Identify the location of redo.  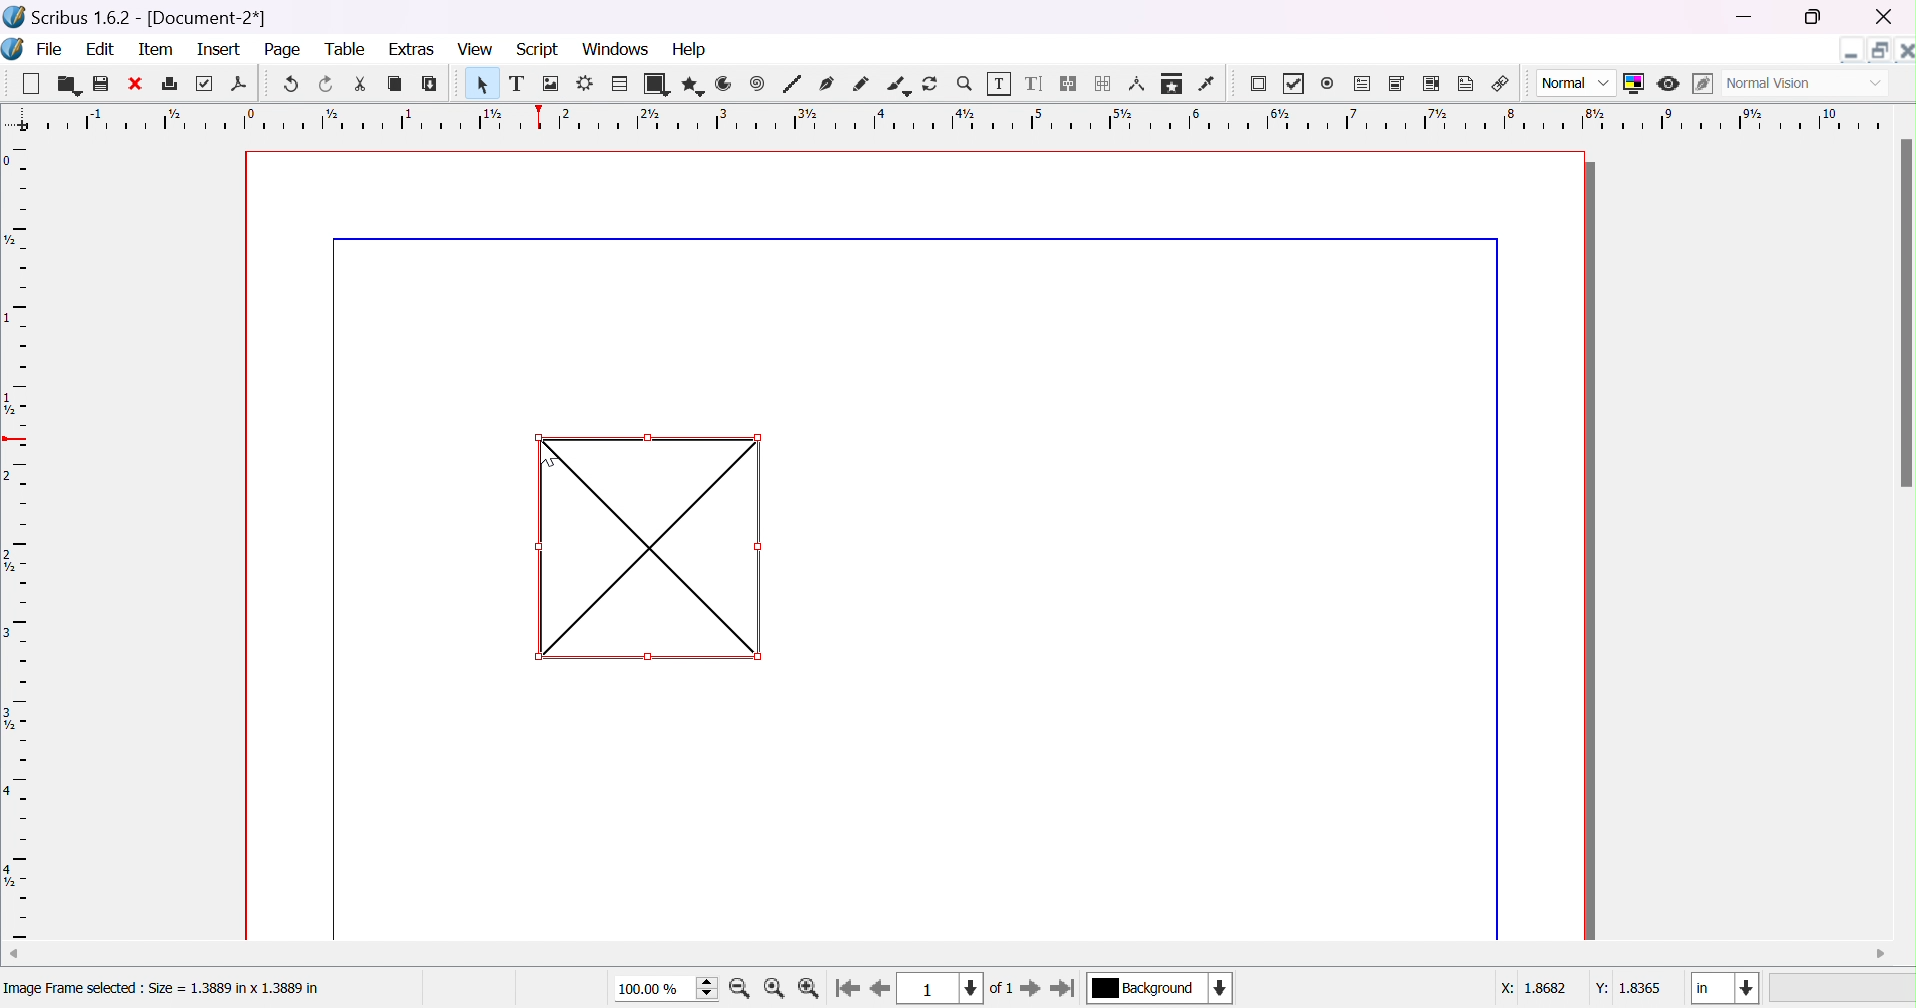
(327, 84).